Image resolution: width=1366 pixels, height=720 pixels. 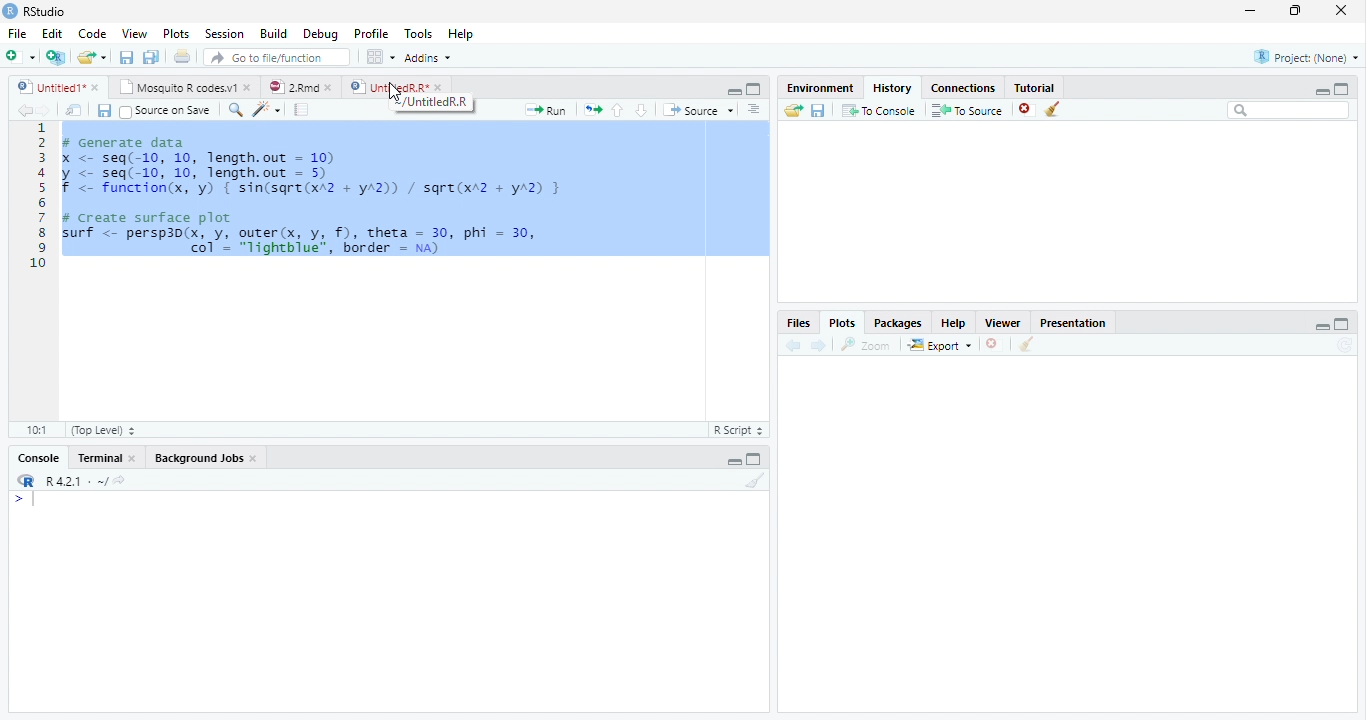 What do you see at coordinates (37, 430) in the screenshot?
I see `1:1` at bounding box center [37, 430].